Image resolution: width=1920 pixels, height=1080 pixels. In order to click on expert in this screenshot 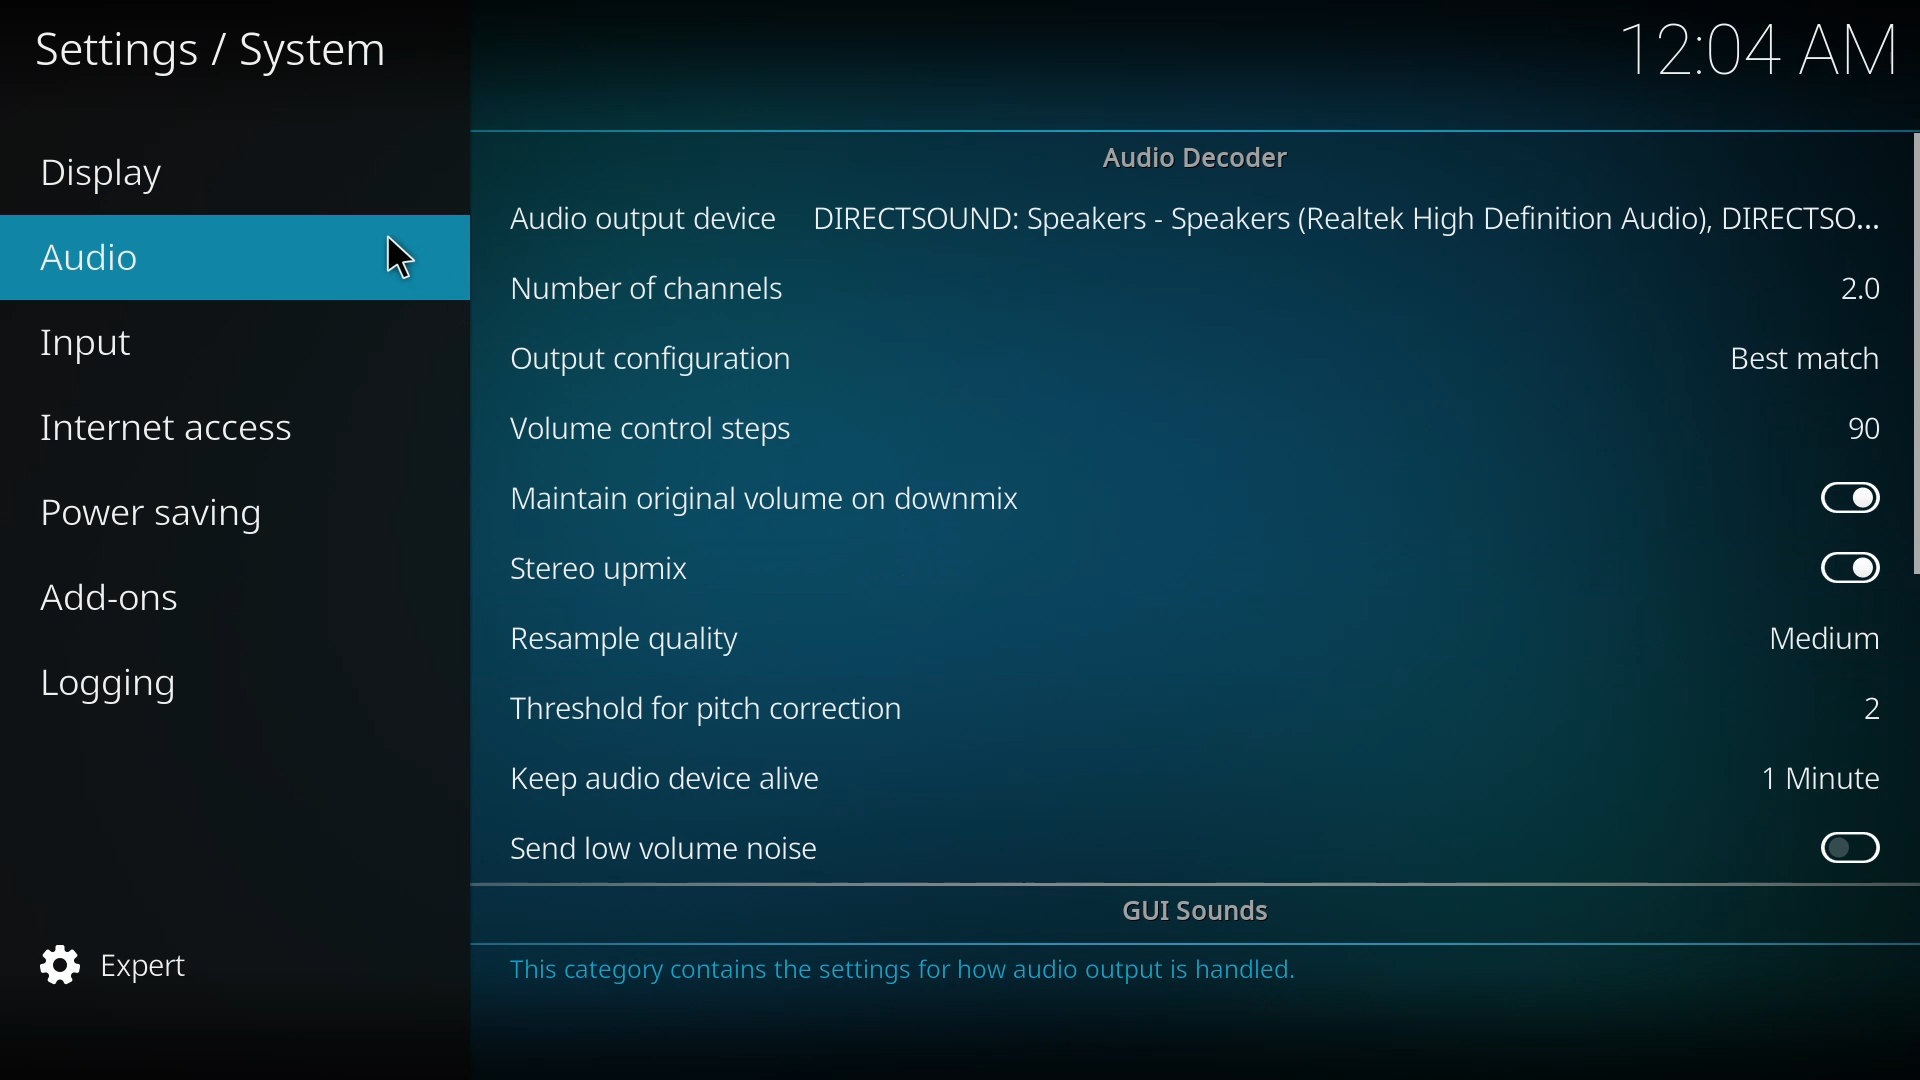, I will do `click(126, 961)`.